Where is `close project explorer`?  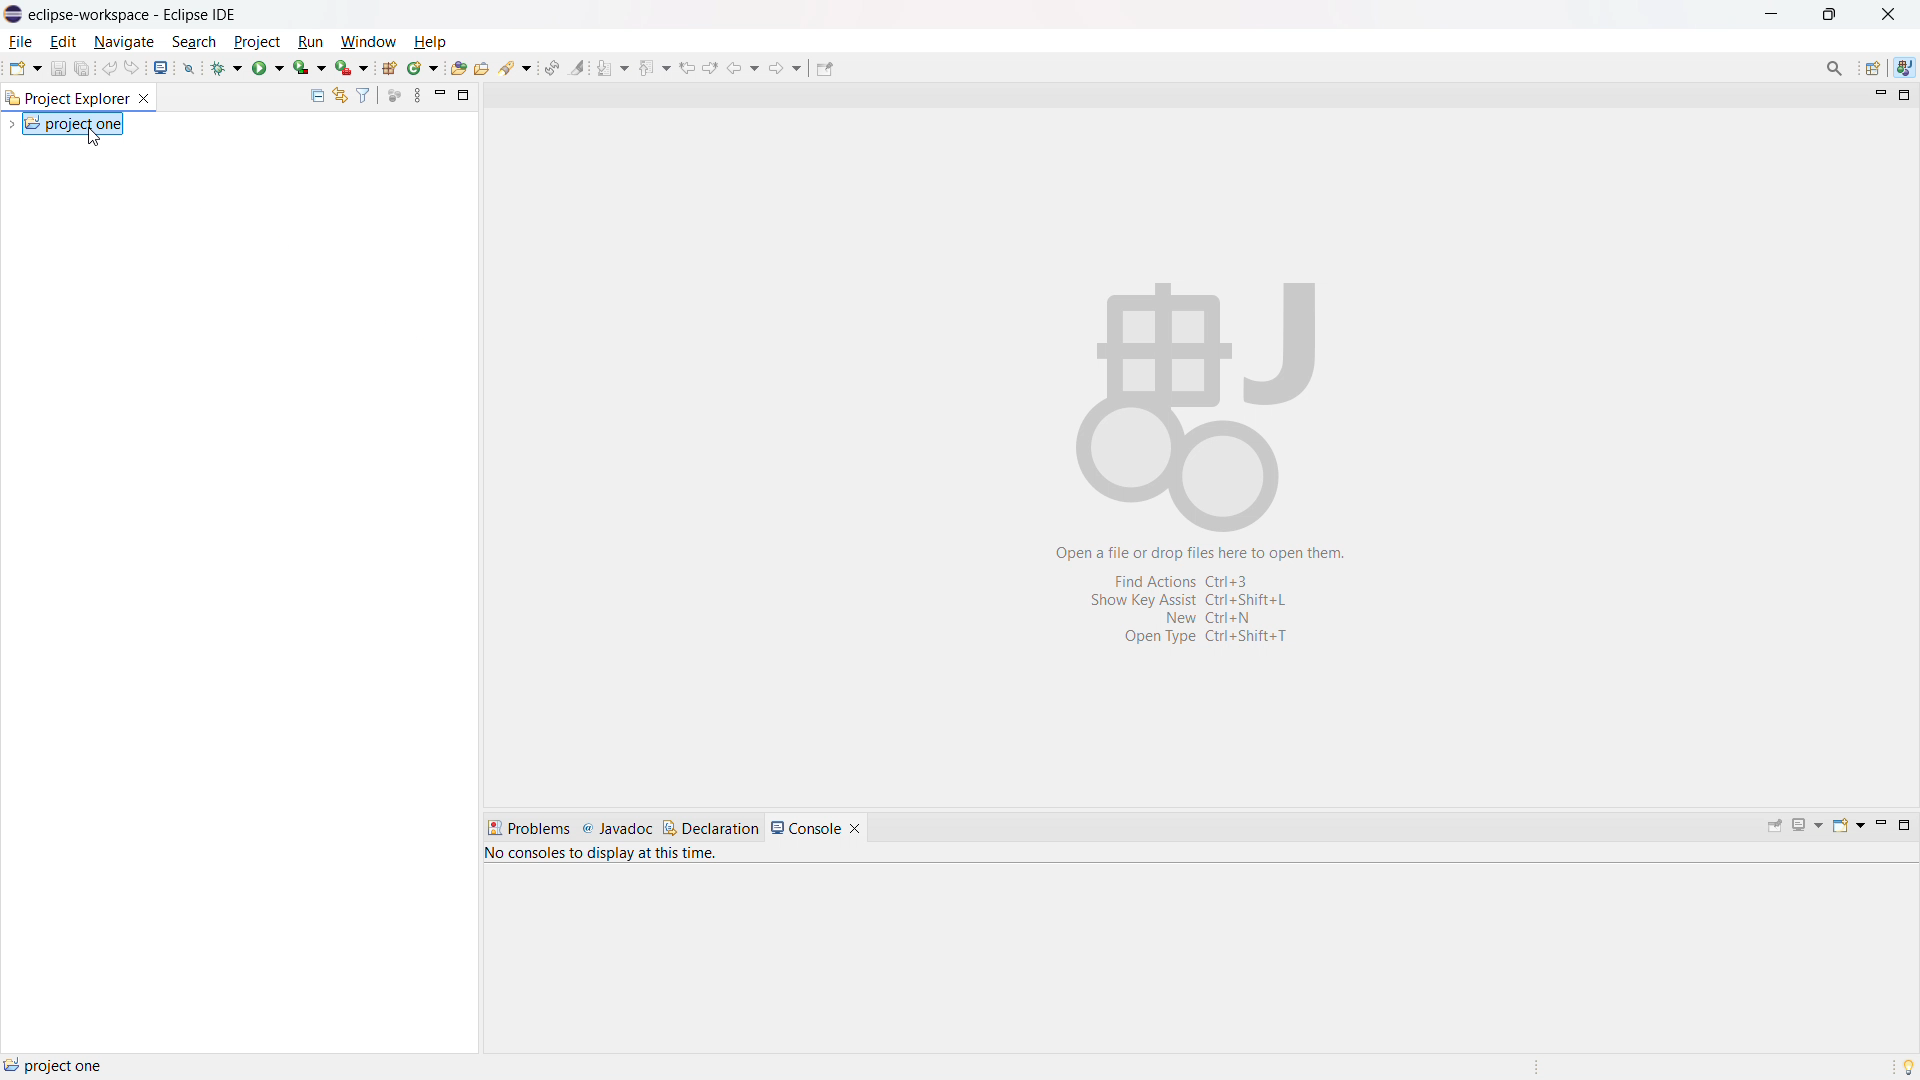 close project explorer is located at coordinates (144, 99).